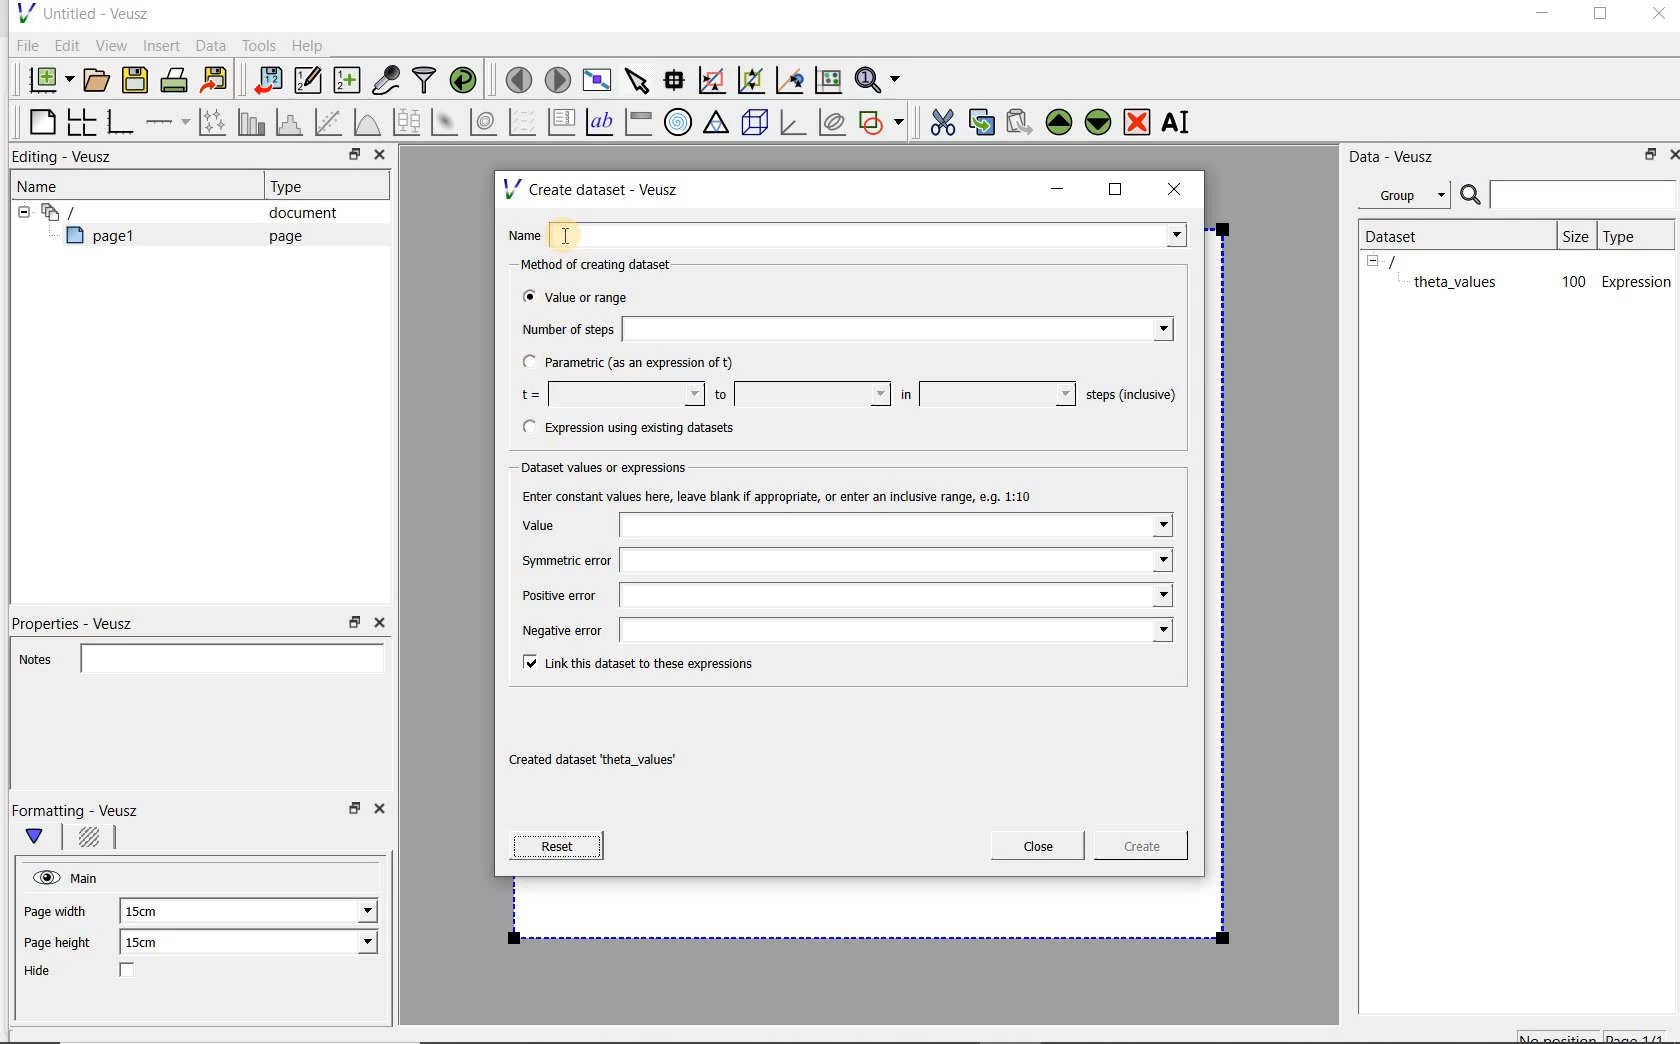 This screenshot has height=1044, width=1680. What do you see at coordinates (842, 631) in the screenshot?
I see `Negative error ` at bounding box center [842, 631].